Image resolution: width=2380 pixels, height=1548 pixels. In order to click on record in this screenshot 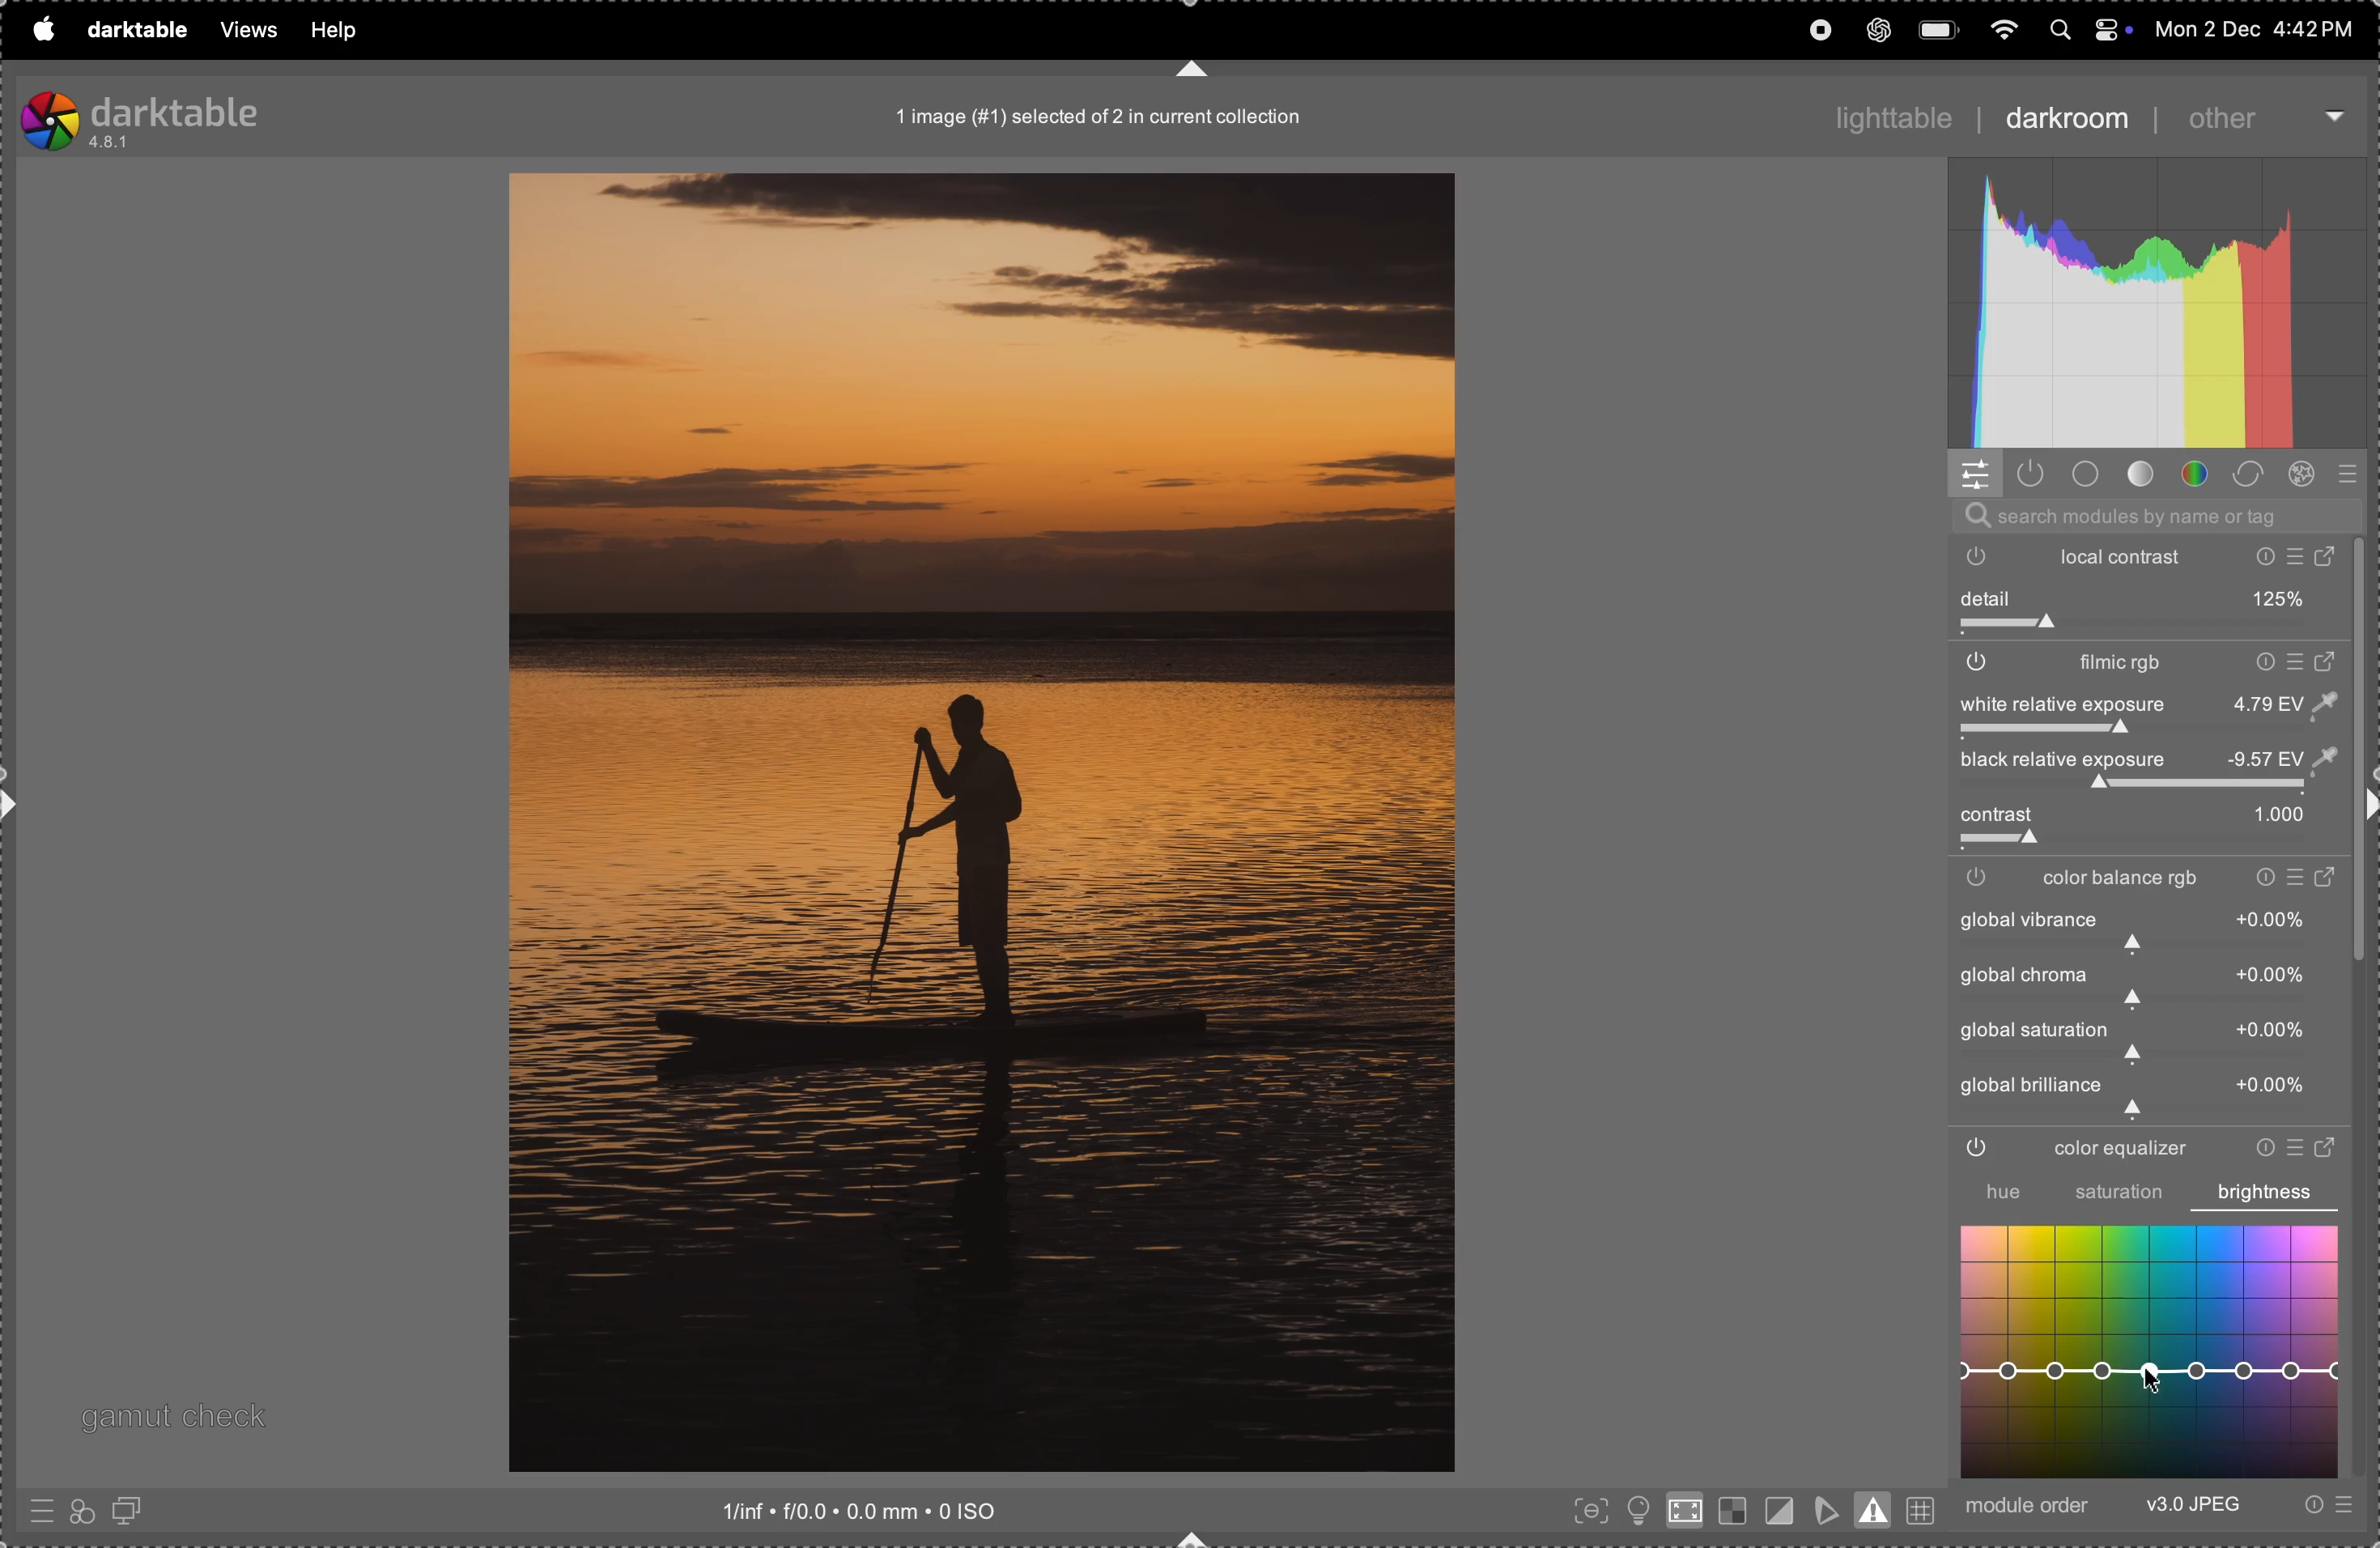, I will do `click(1817, 29)`.